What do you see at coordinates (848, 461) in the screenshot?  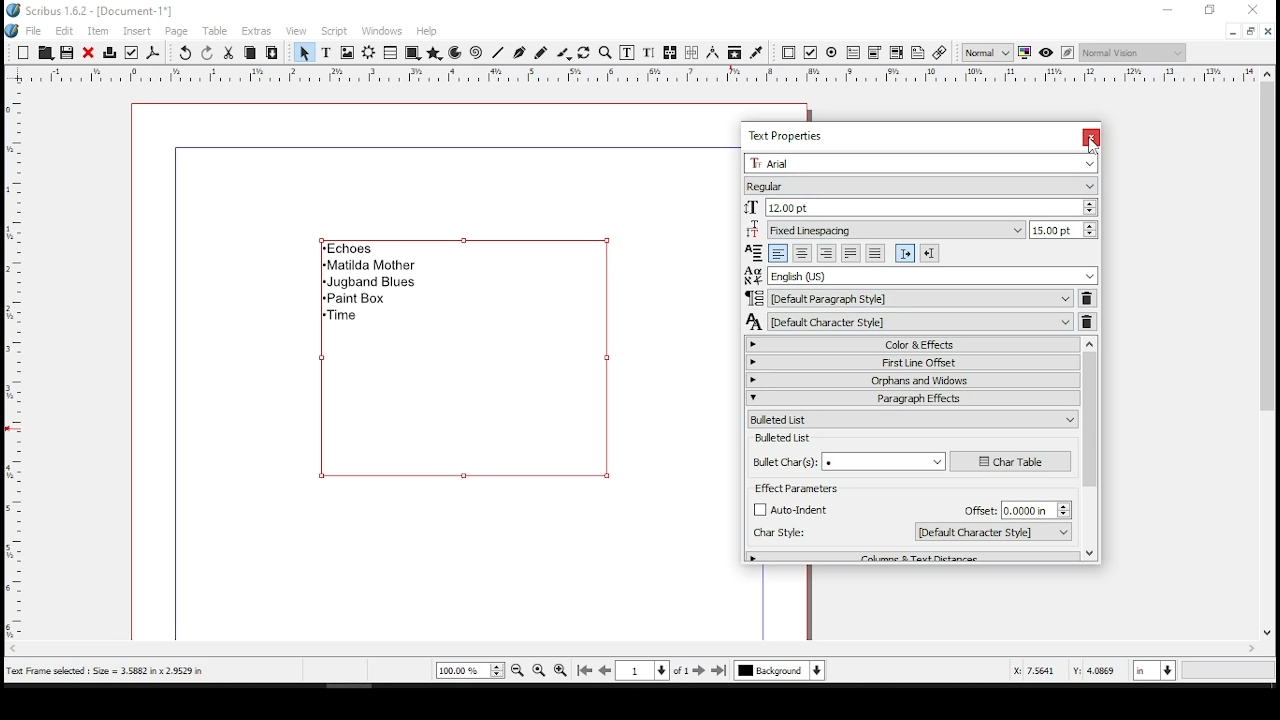 I see `bullet character` at bounding box center [848, 461].